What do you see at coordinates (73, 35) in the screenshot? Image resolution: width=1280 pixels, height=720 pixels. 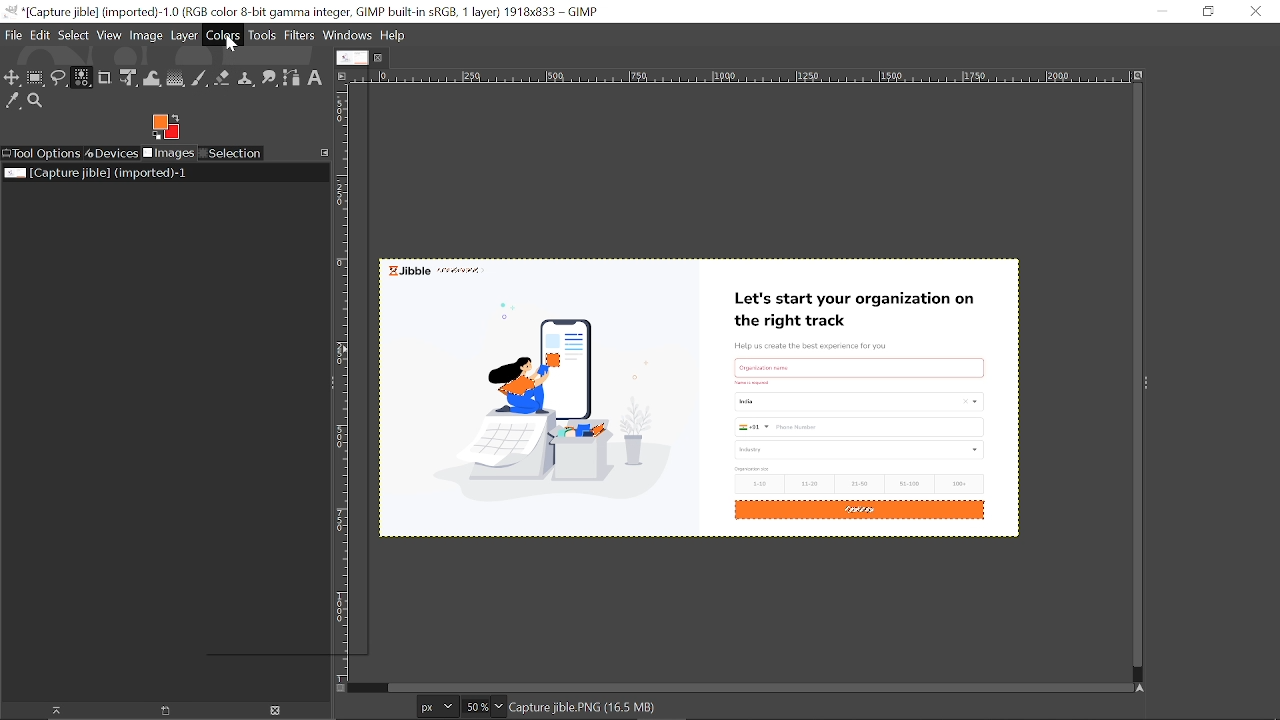 I see `Select` at bounding box center [73, 35].